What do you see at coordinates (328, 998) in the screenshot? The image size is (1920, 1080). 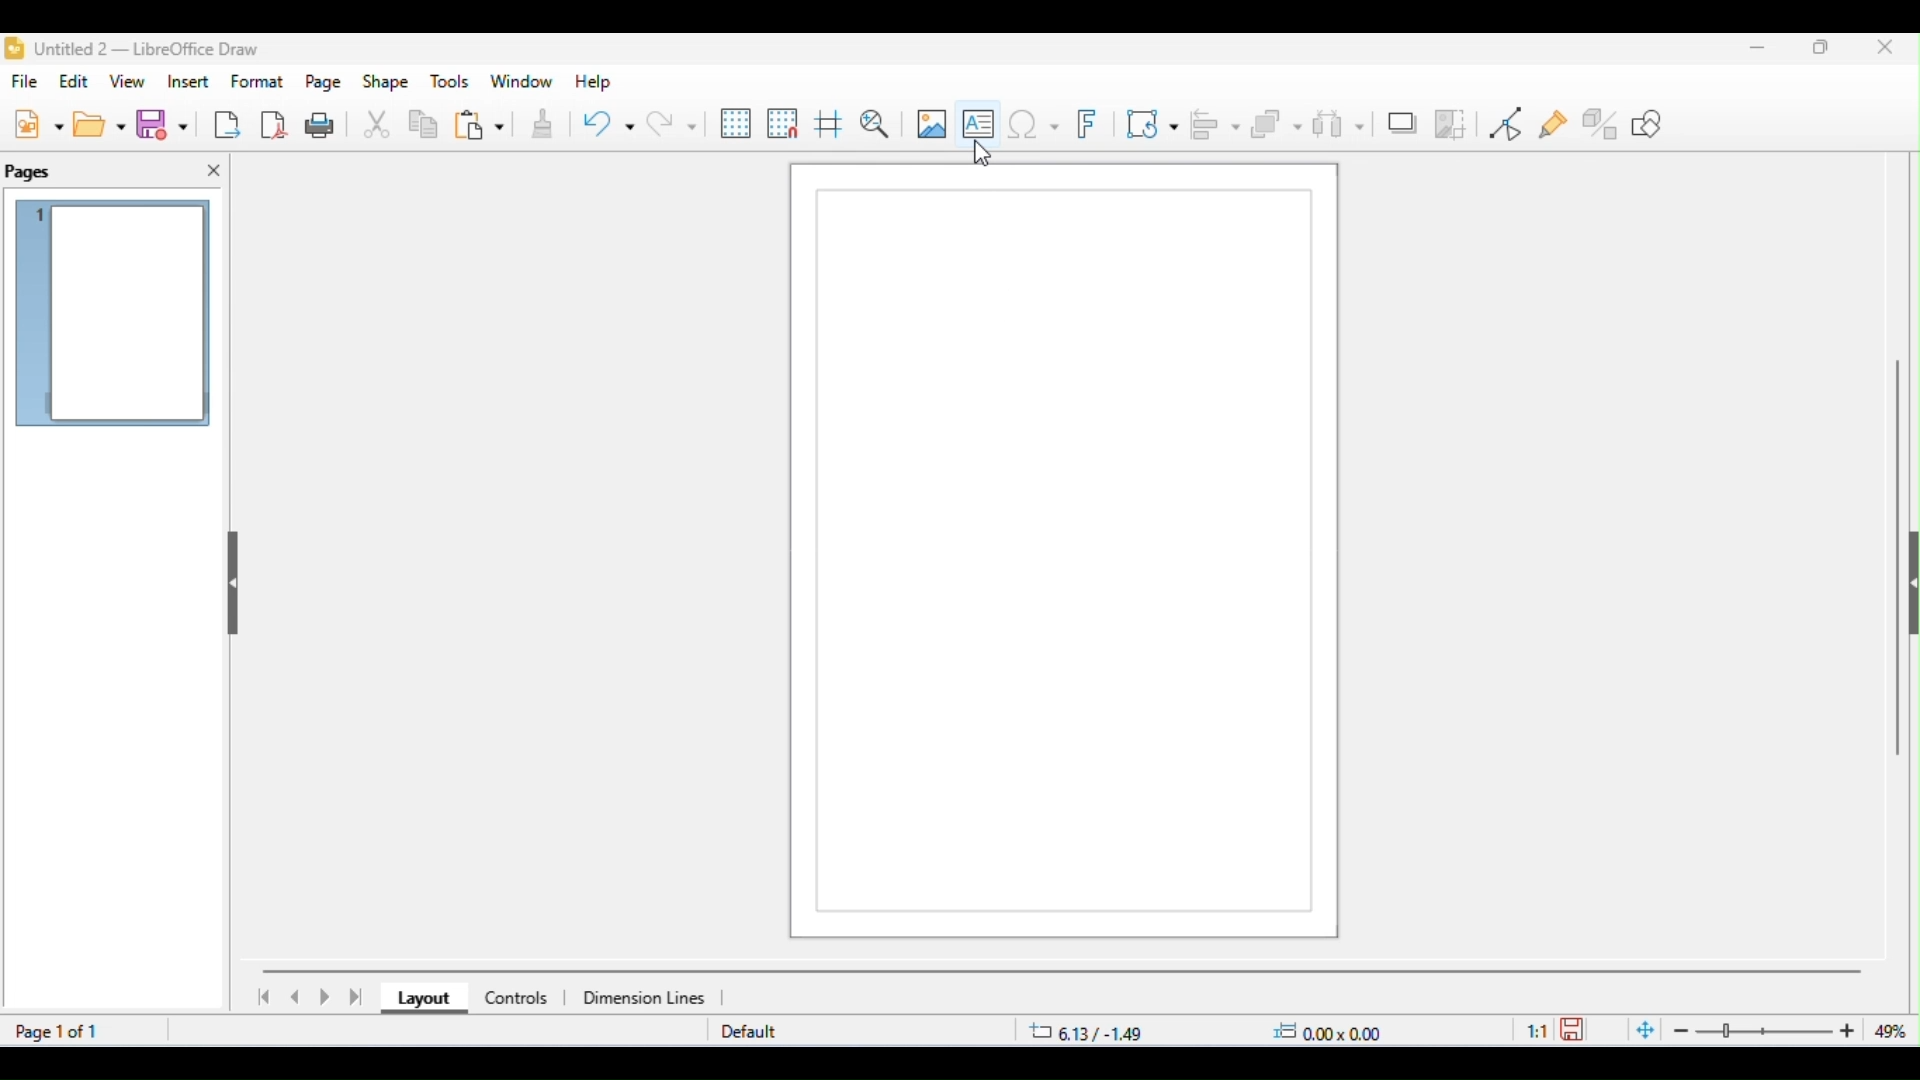 I see `next page` at bounding box center [328, 998].